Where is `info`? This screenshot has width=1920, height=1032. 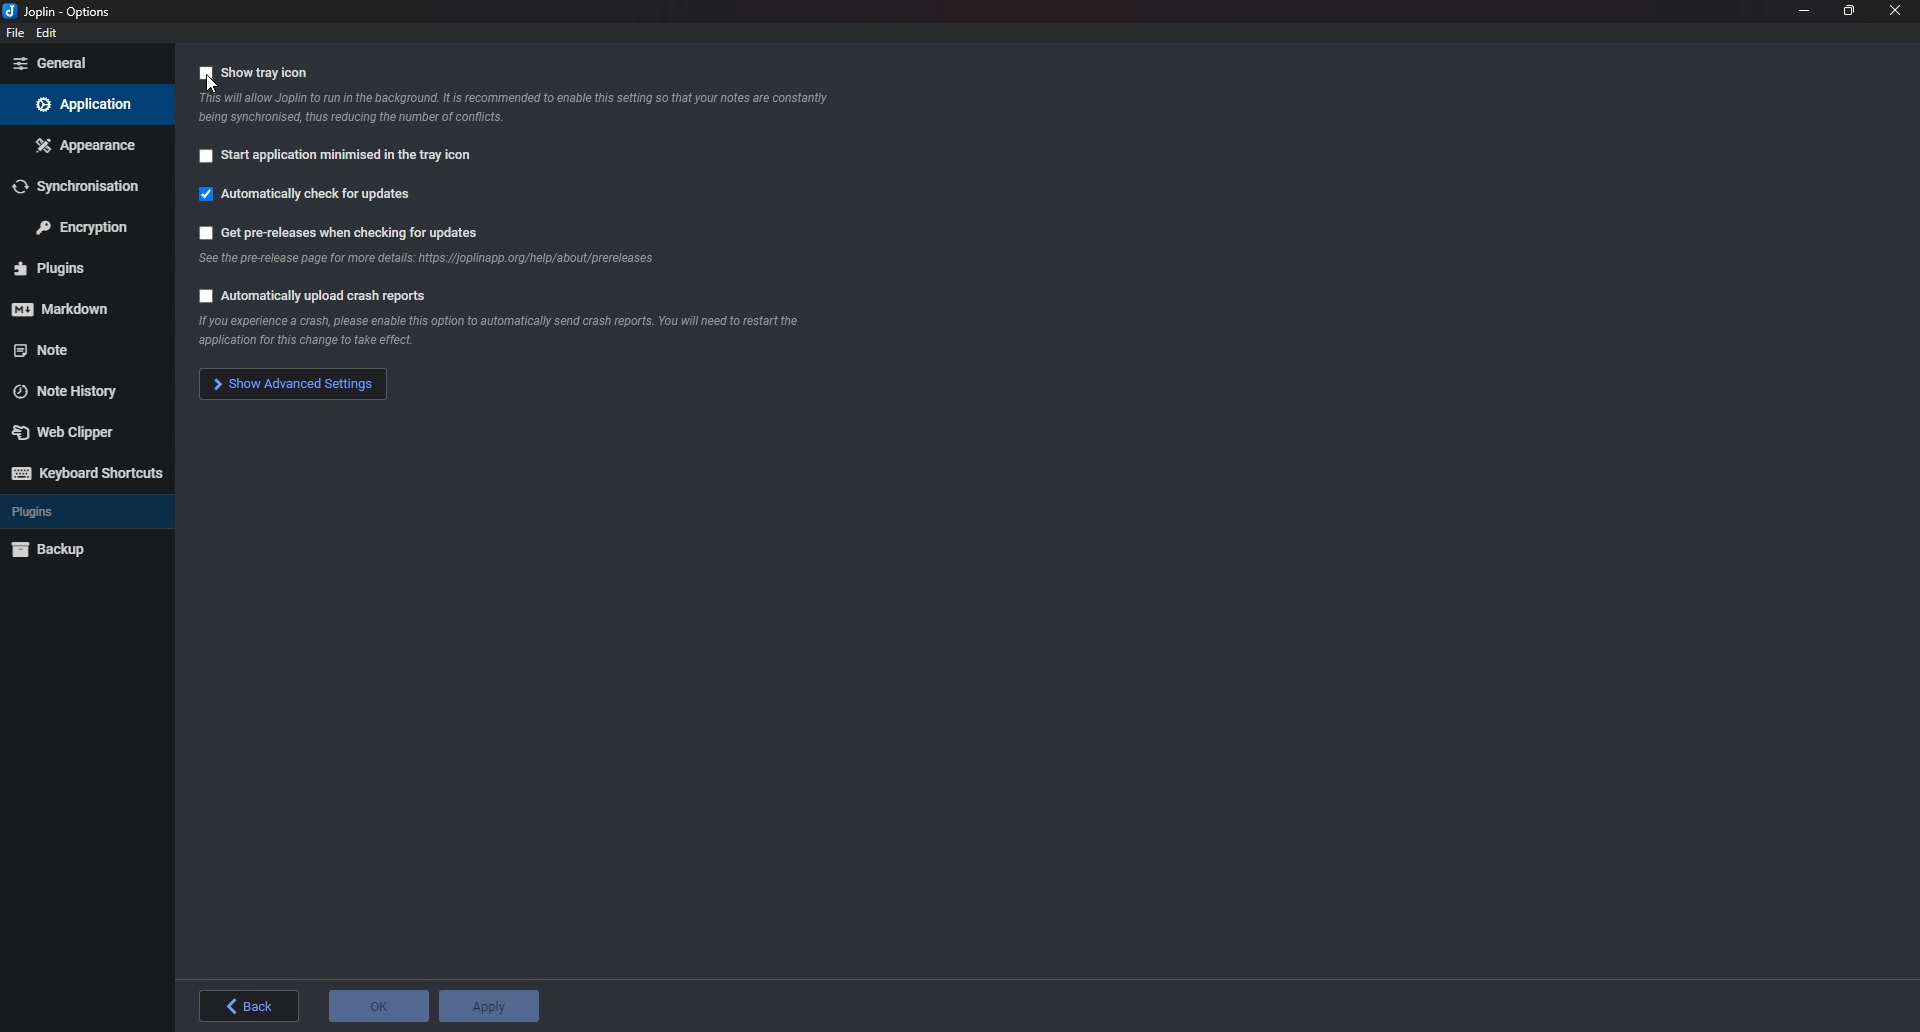 info is located at coordinates (493, 333).